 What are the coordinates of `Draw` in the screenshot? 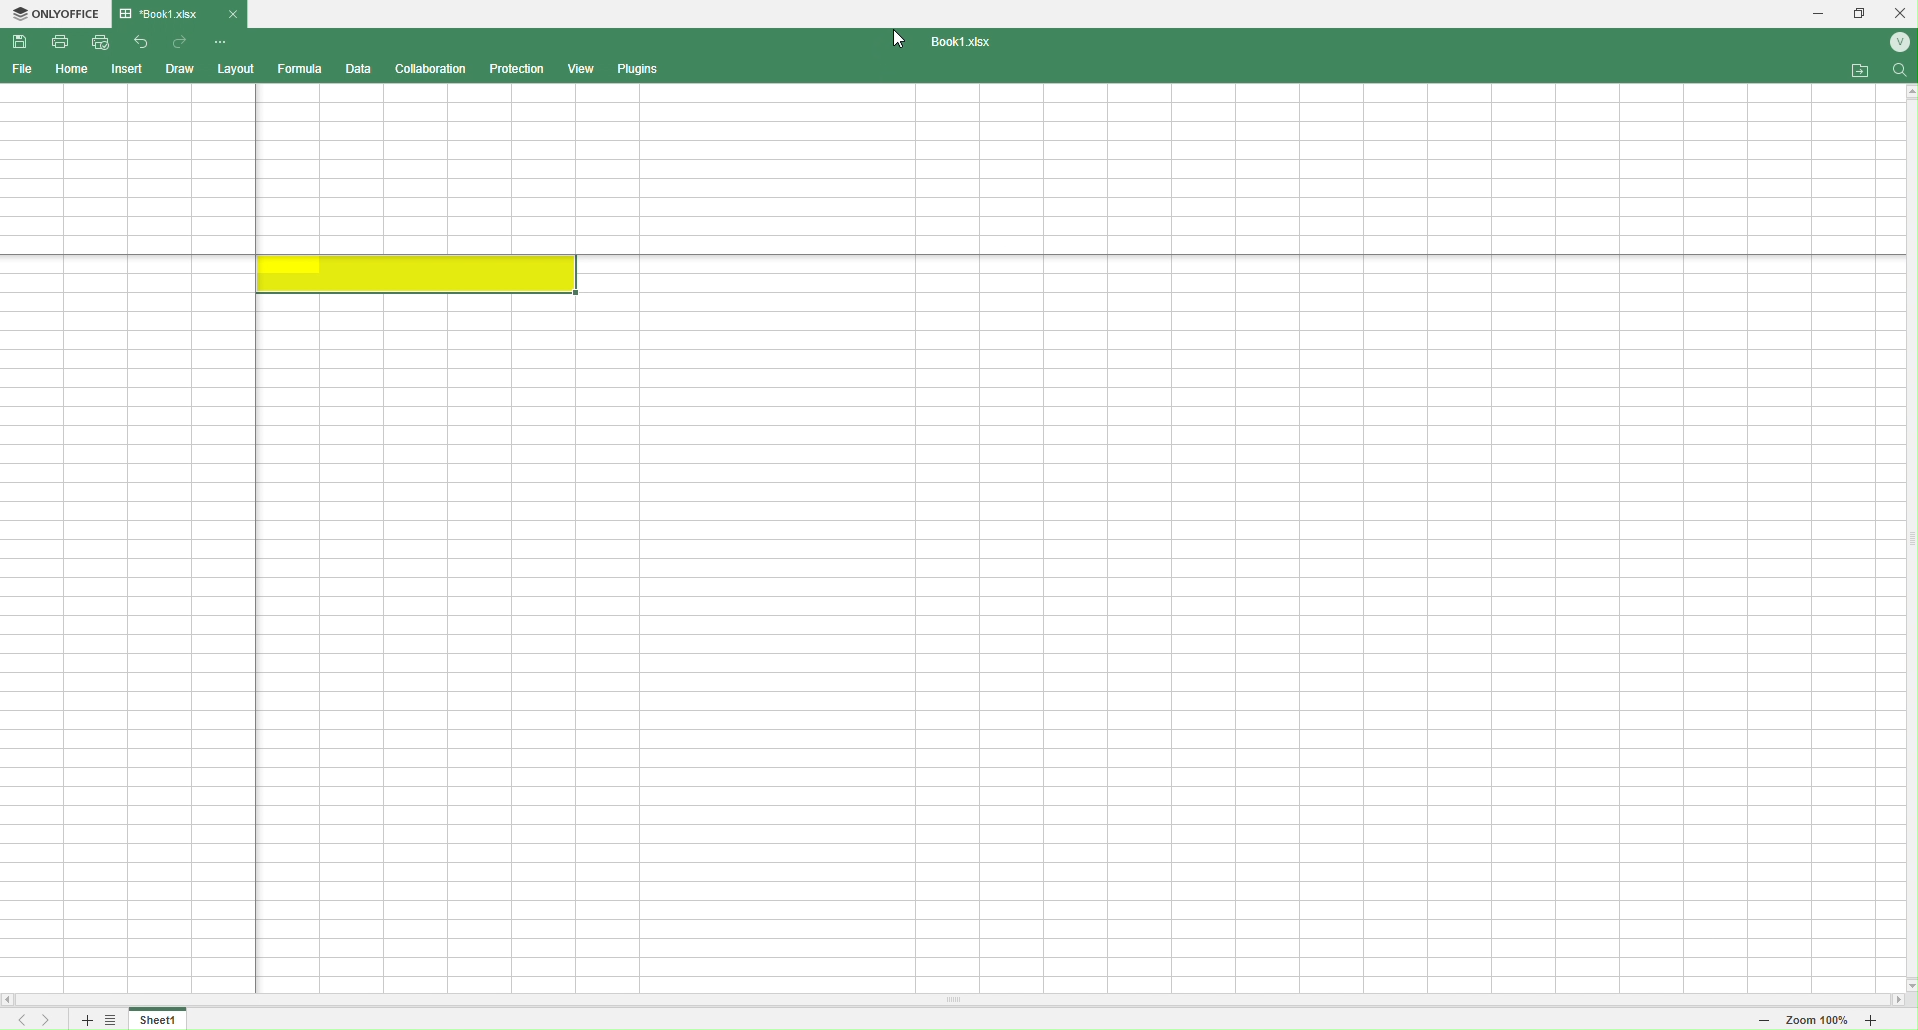 It's located at (179, 68).